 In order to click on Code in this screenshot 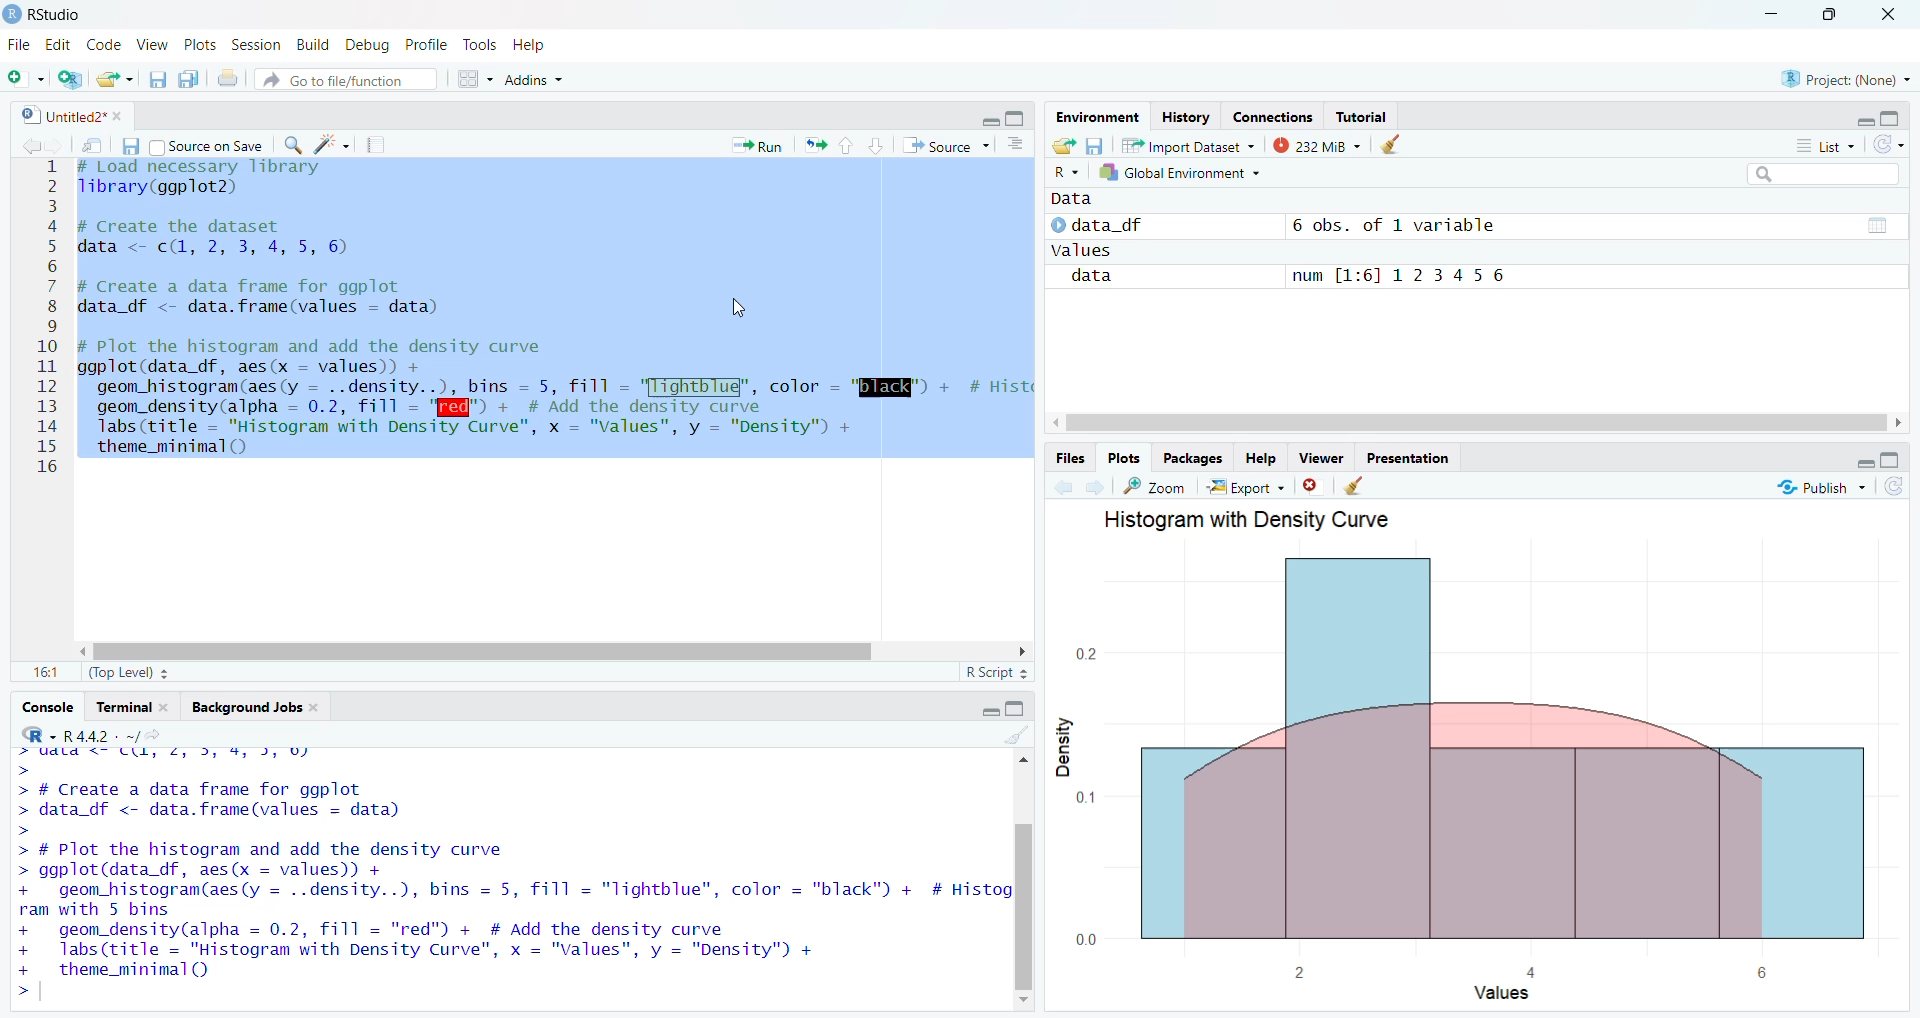, I will do `click(102, 42)`.